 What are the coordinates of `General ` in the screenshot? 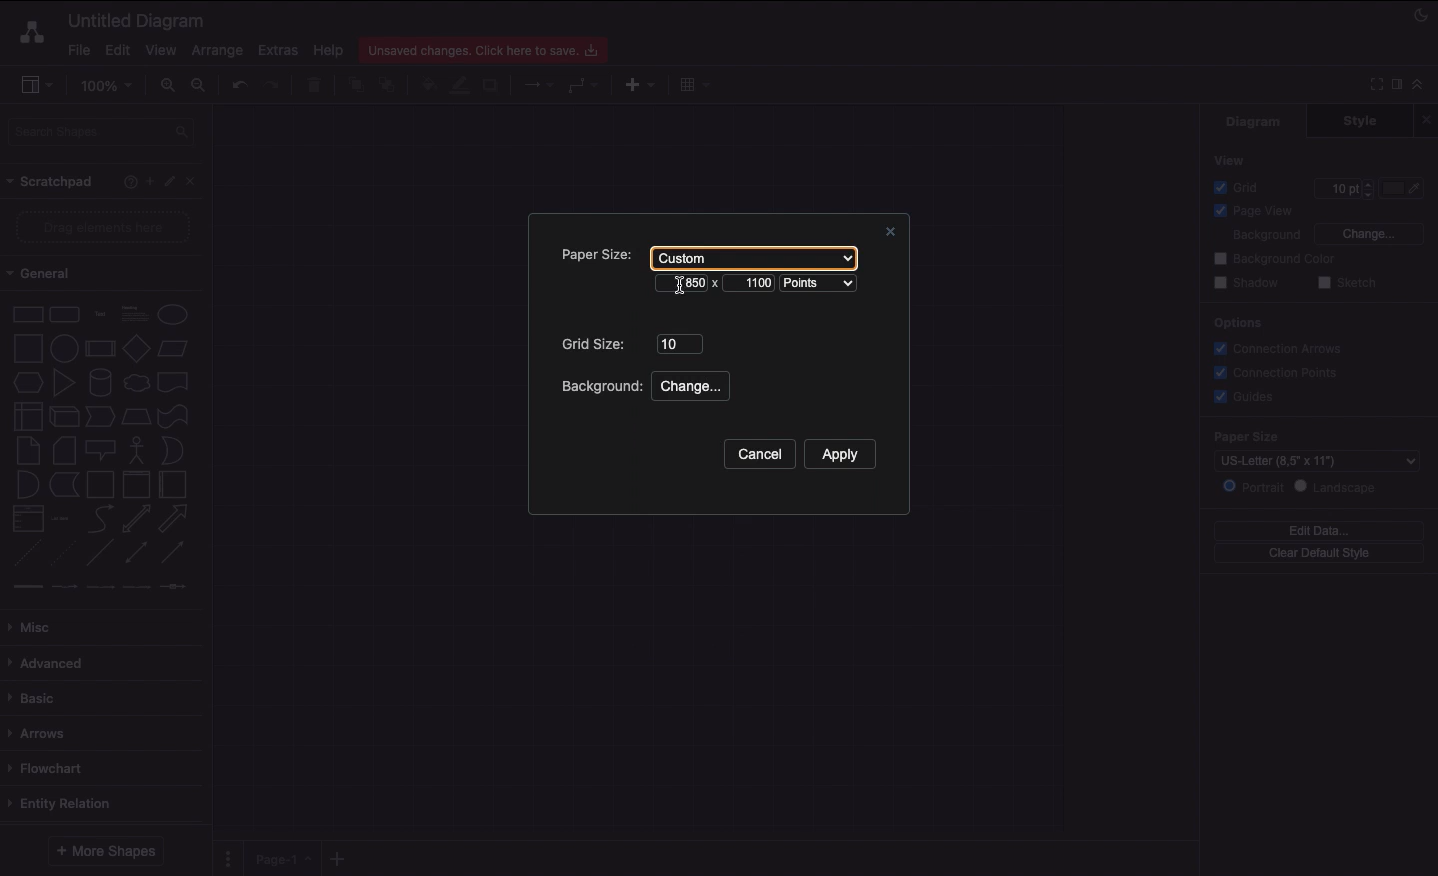 It's located at (50, 274).